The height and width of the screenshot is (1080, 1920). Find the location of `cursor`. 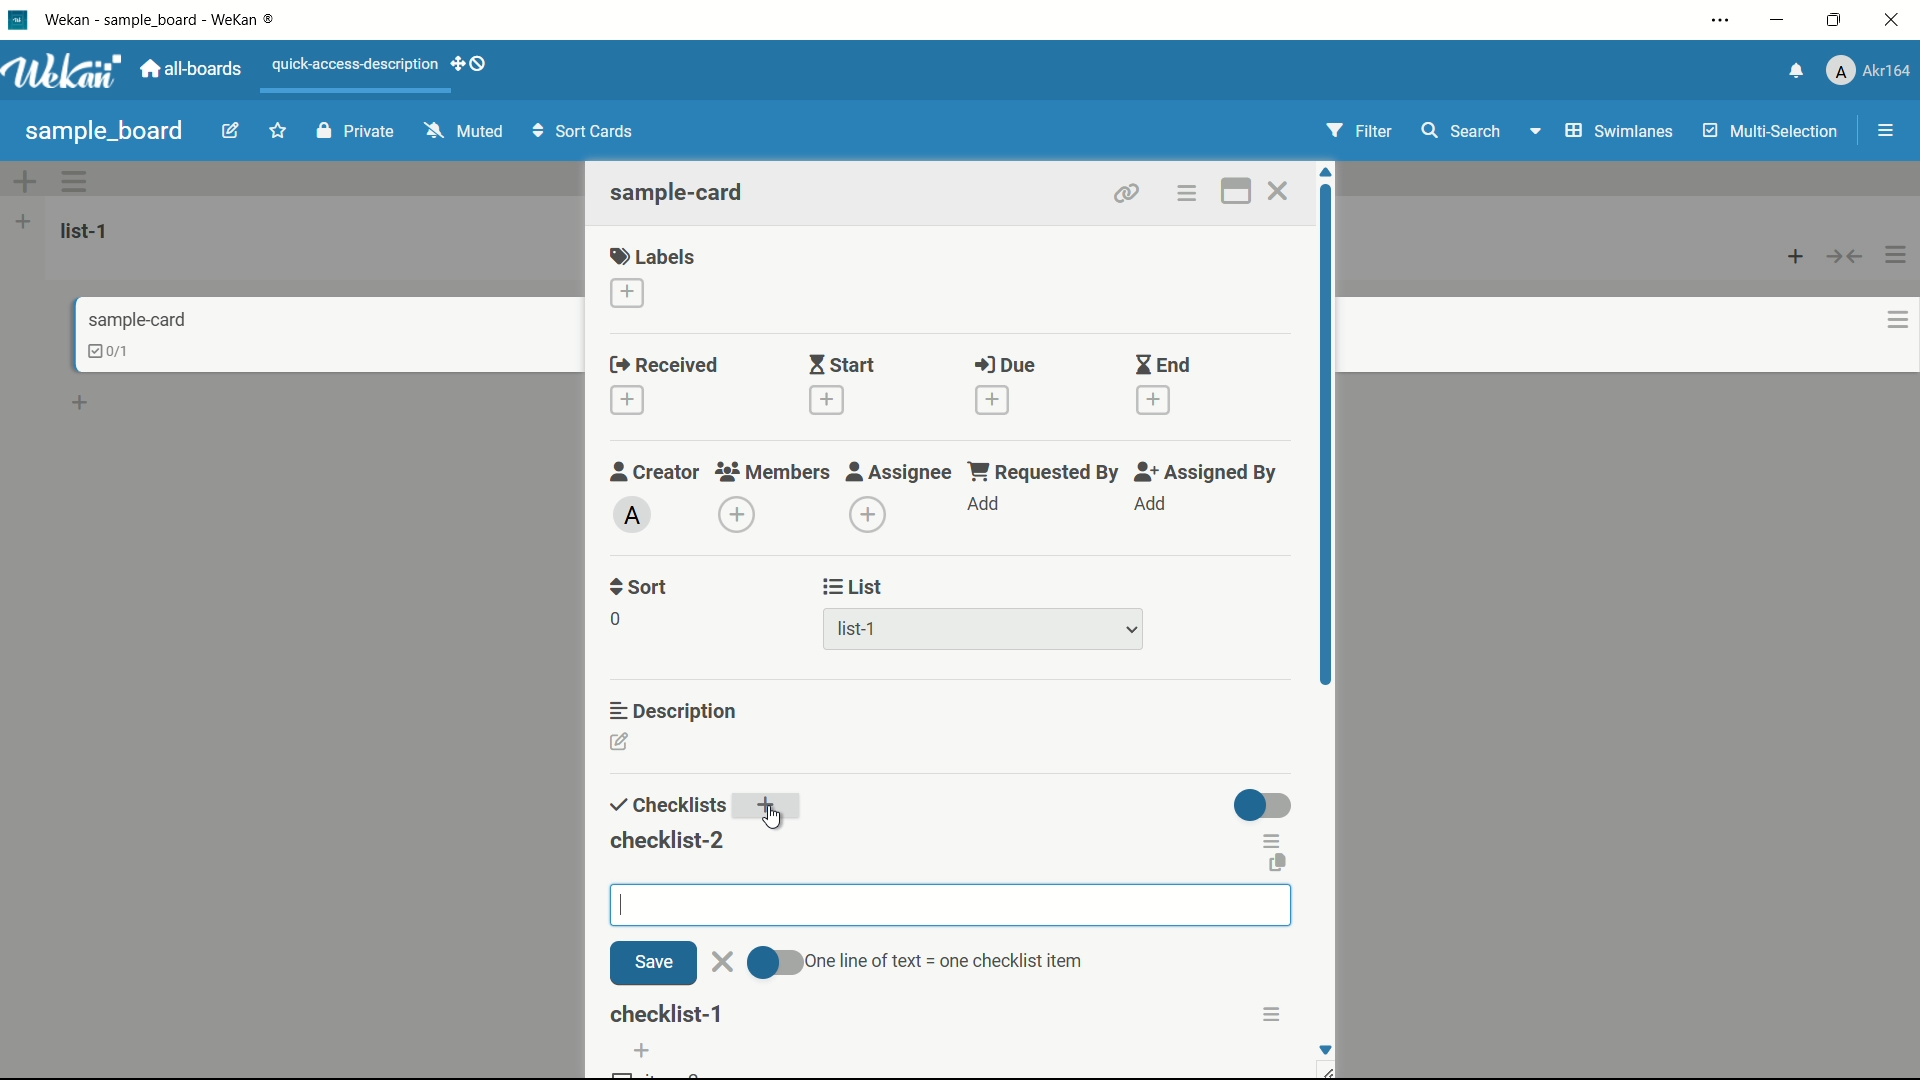

cursor is located at coordinates (622, 905).